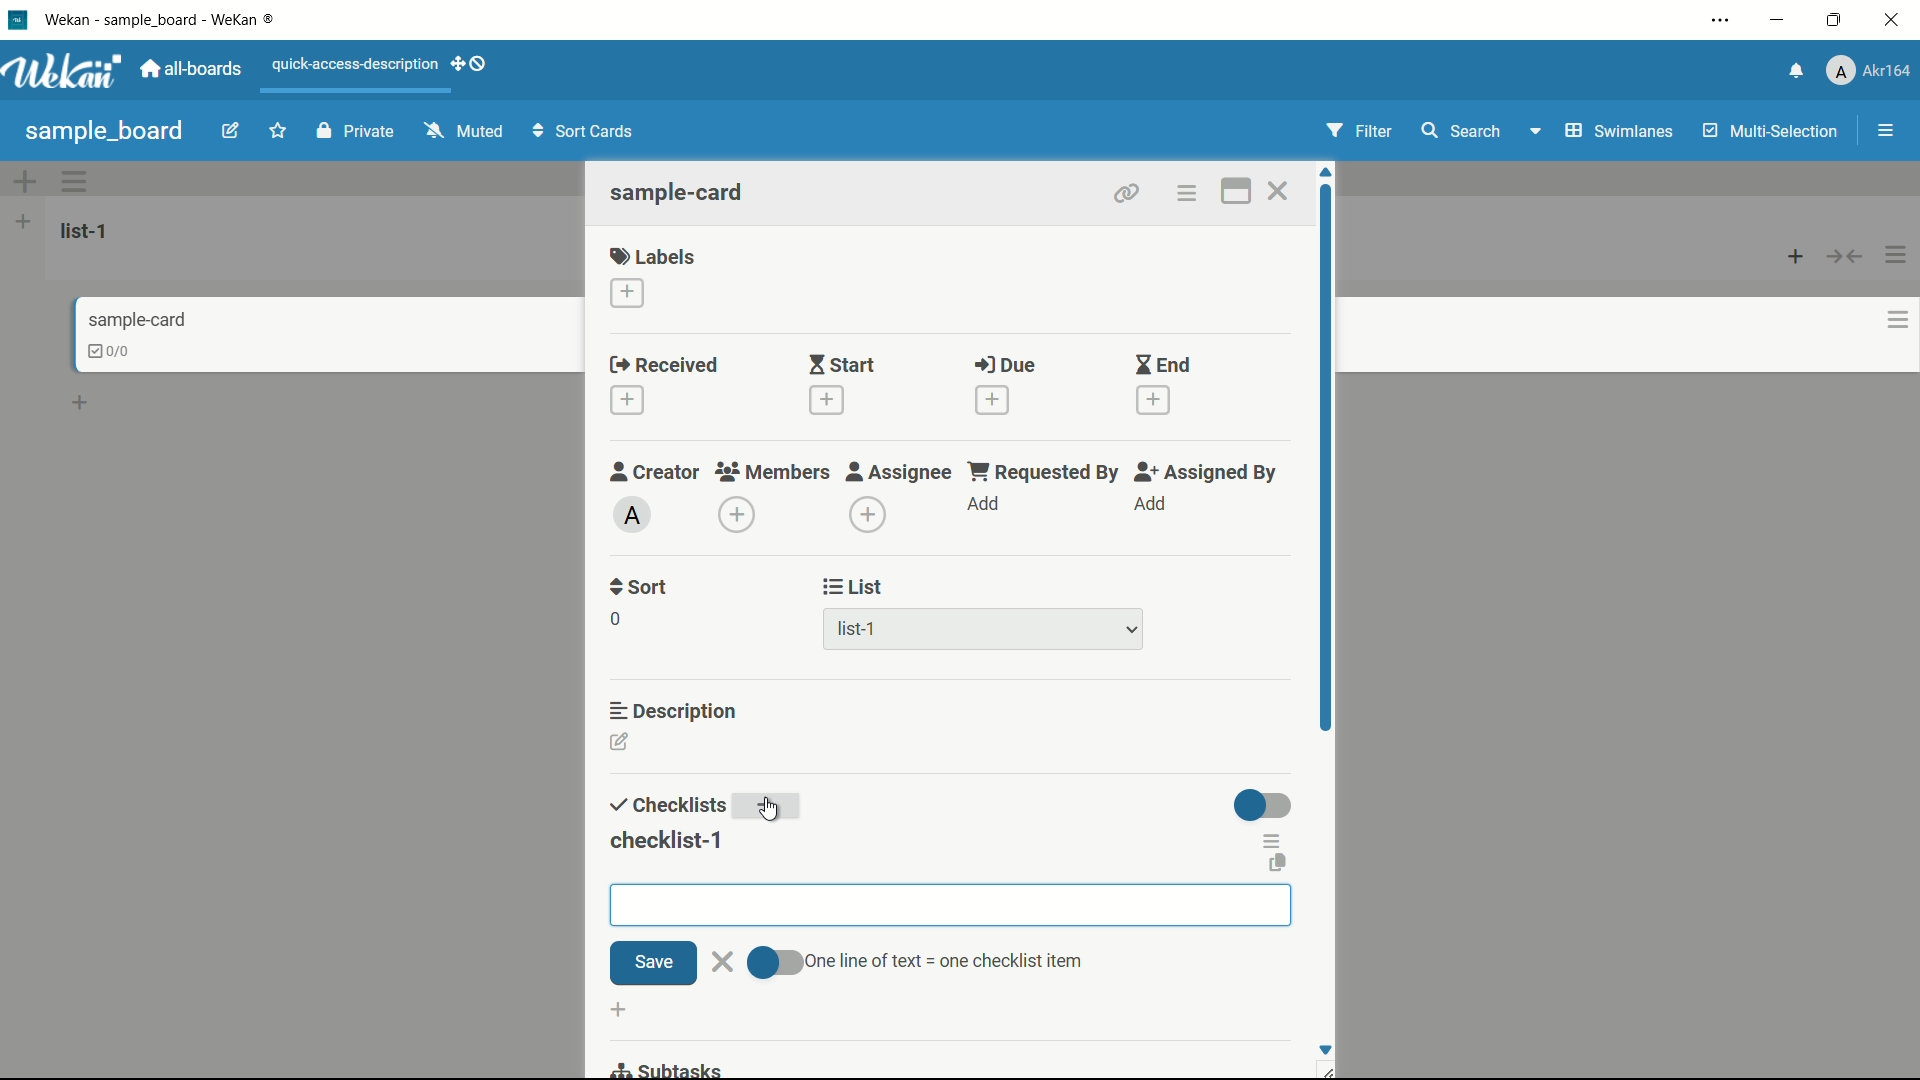  Describe the element at coordinates (869, 515) in the screenshot. I see `add assignee` at that location.